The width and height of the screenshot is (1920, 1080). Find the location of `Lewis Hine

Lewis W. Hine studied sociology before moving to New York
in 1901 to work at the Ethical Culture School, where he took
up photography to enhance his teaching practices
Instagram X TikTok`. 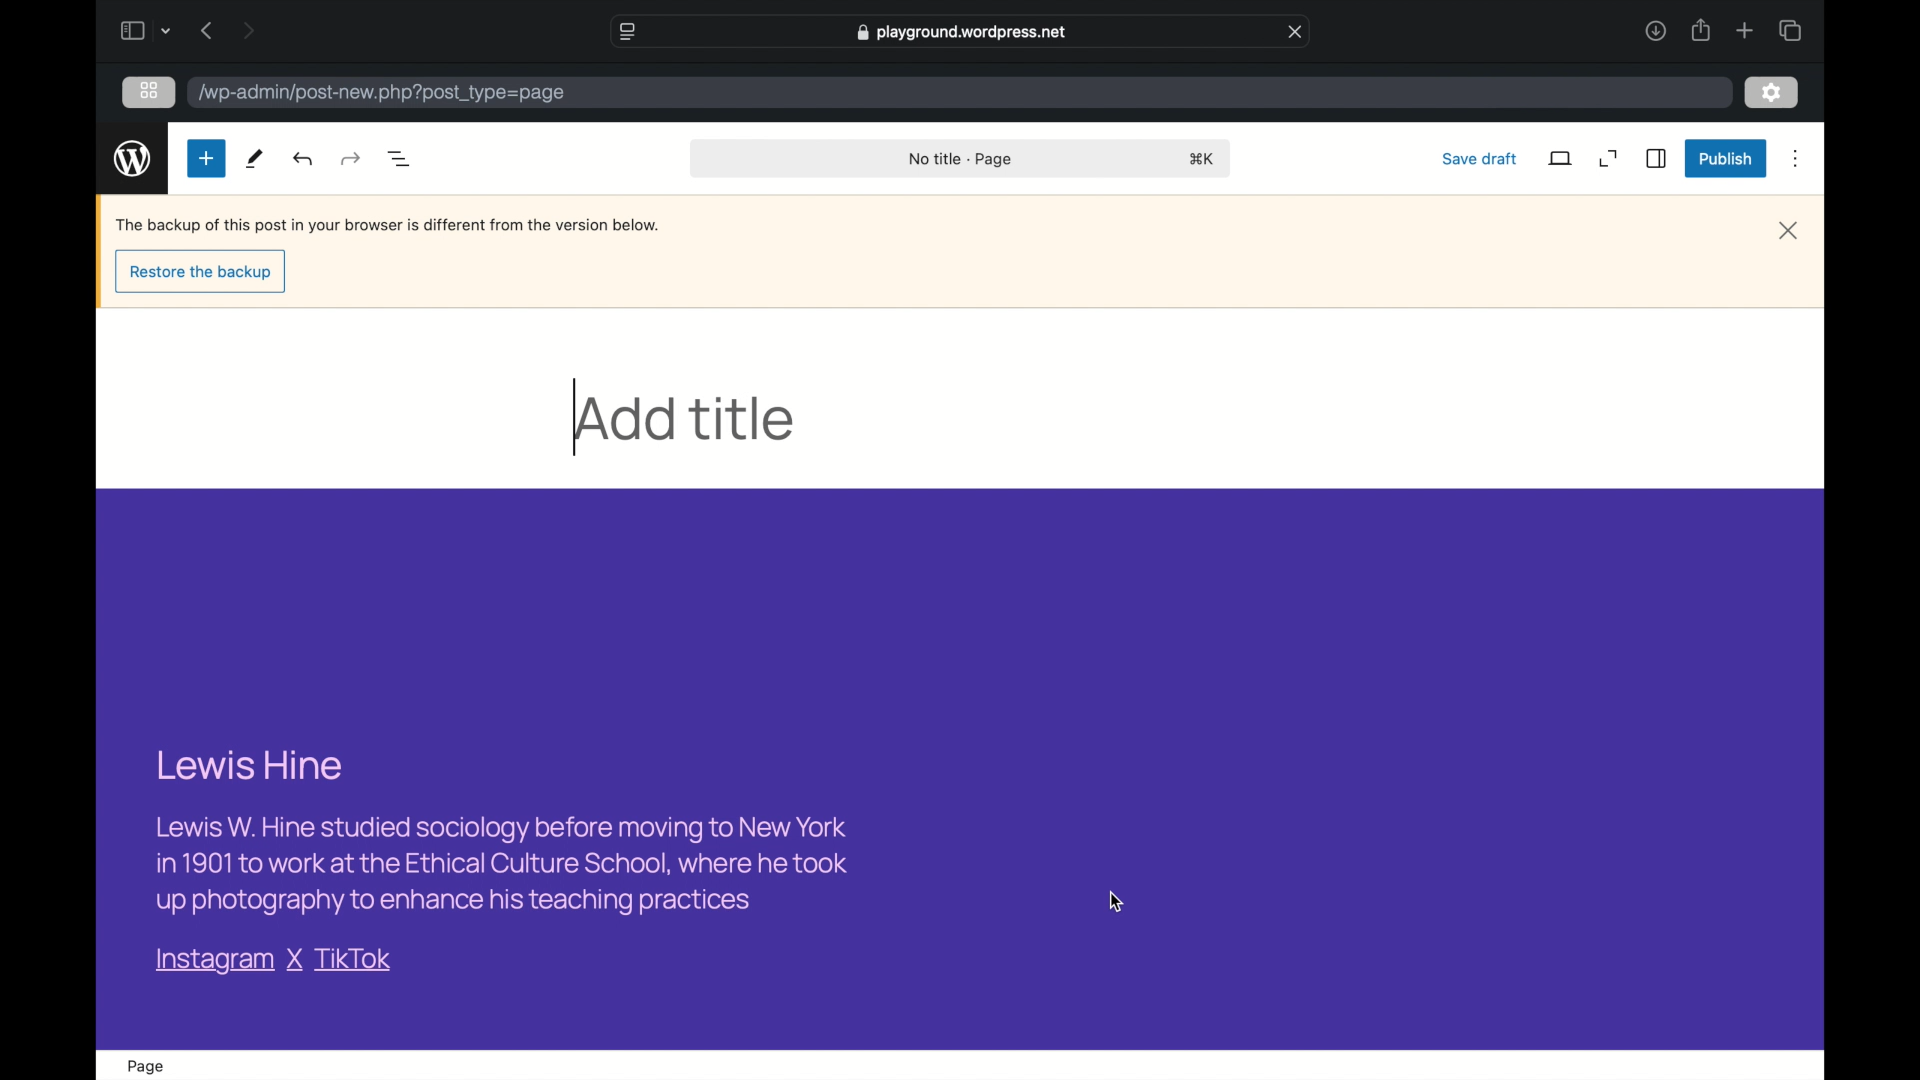

Lewis Hine

Lewis W. Hine studied sociology before moving to New York
in 1901 to work at the Ethical Culture School, where he took
up photography to enhance his teaching practices
Instagram X TikTok is located at coordinates (500, 862).